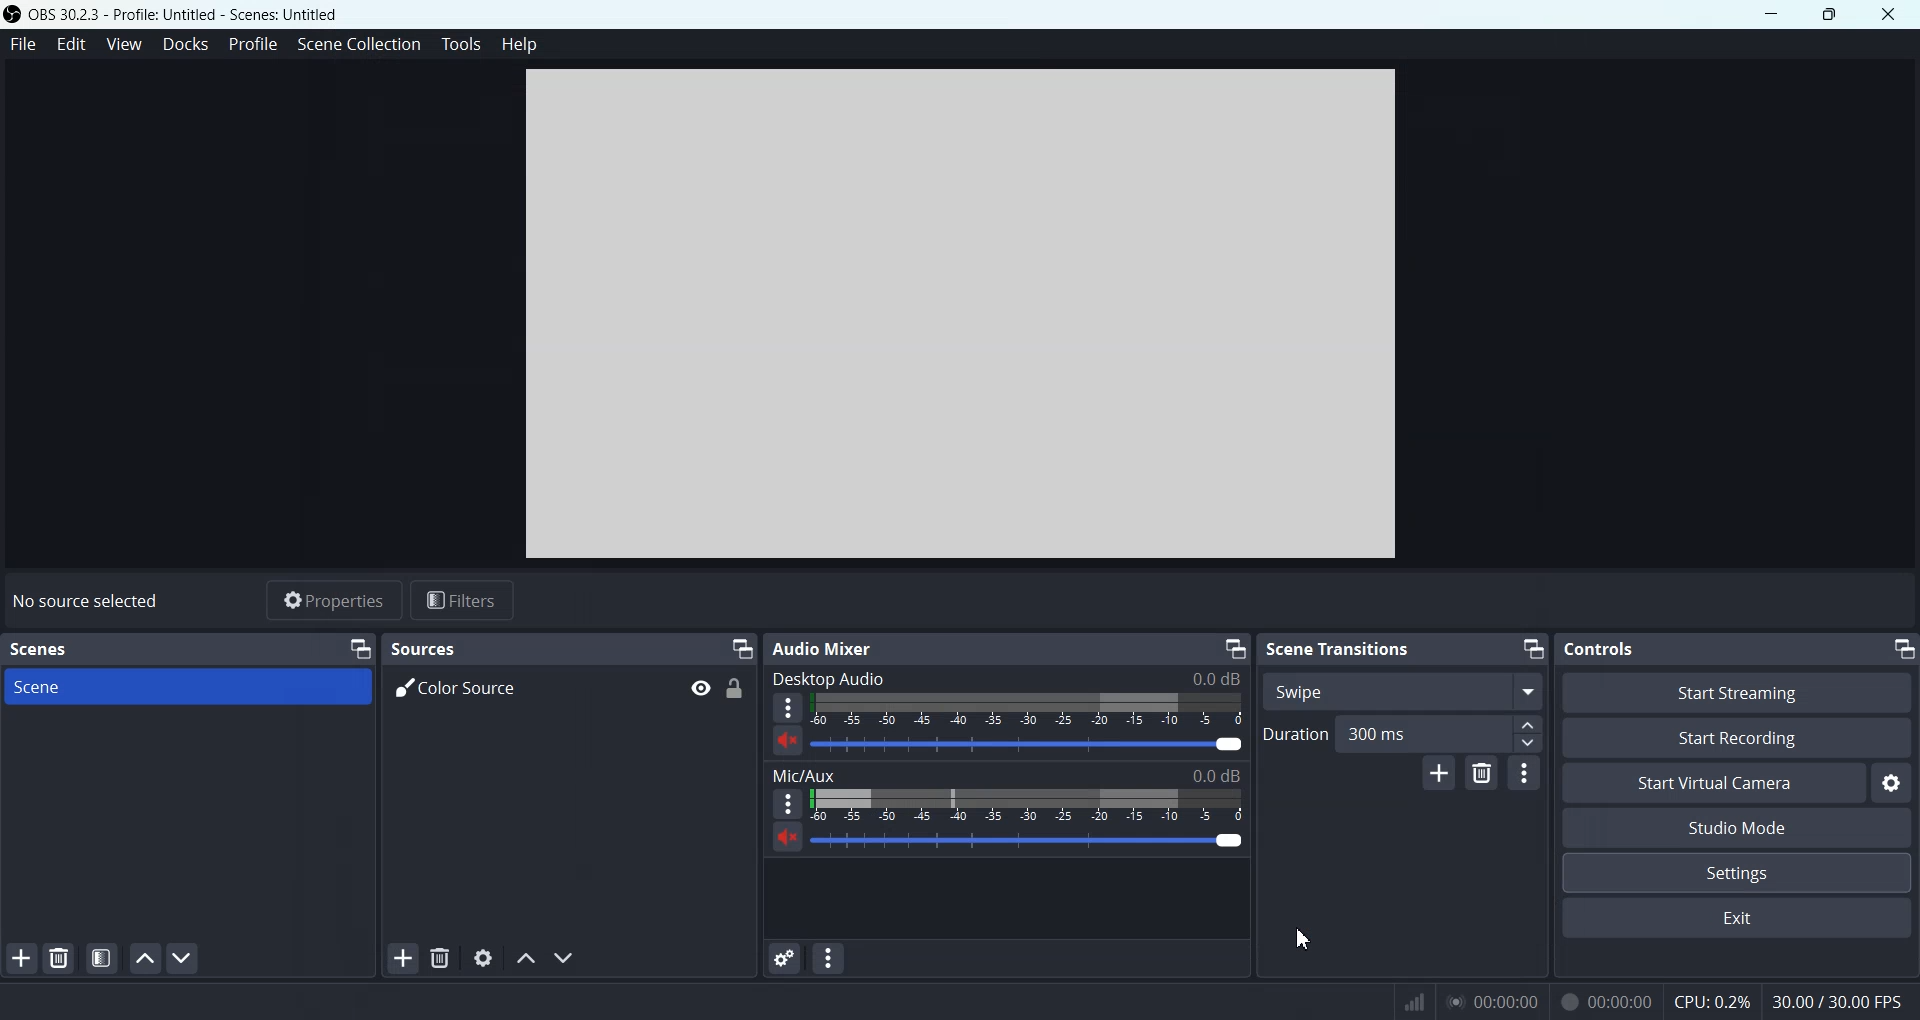 This screenshot has height=1020, width=1920. I want to click on Text, so click(430, 649).